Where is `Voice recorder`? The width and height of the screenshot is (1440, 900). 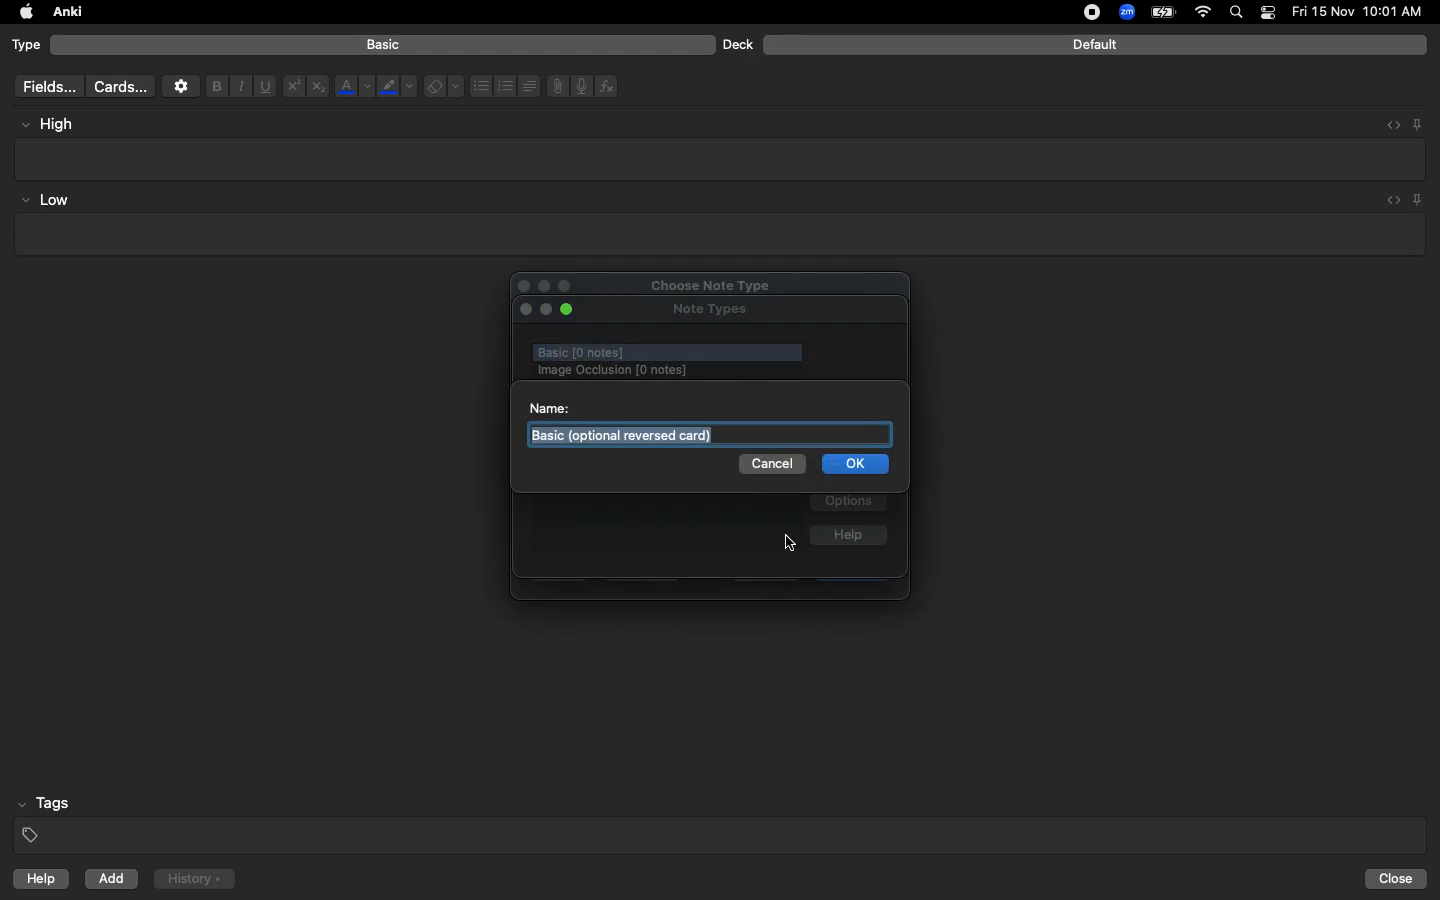
Voice recorder is located at coordinates (580, 84).